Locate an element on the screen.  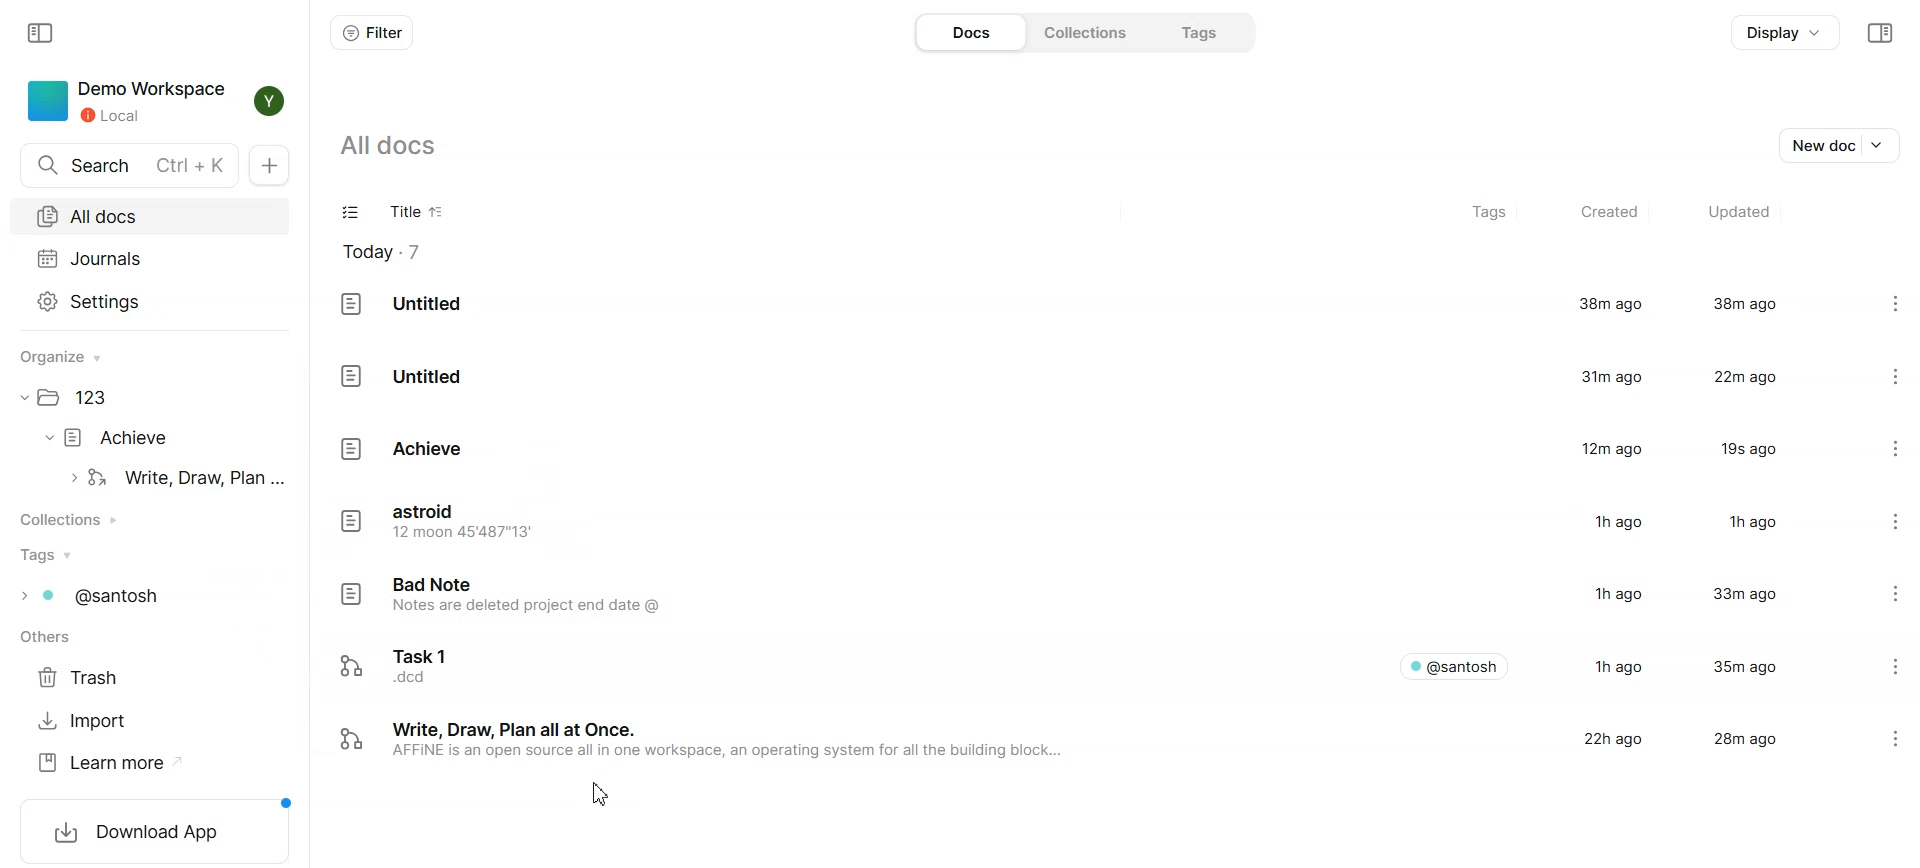
New doc is located at coordinates (1843, 143).